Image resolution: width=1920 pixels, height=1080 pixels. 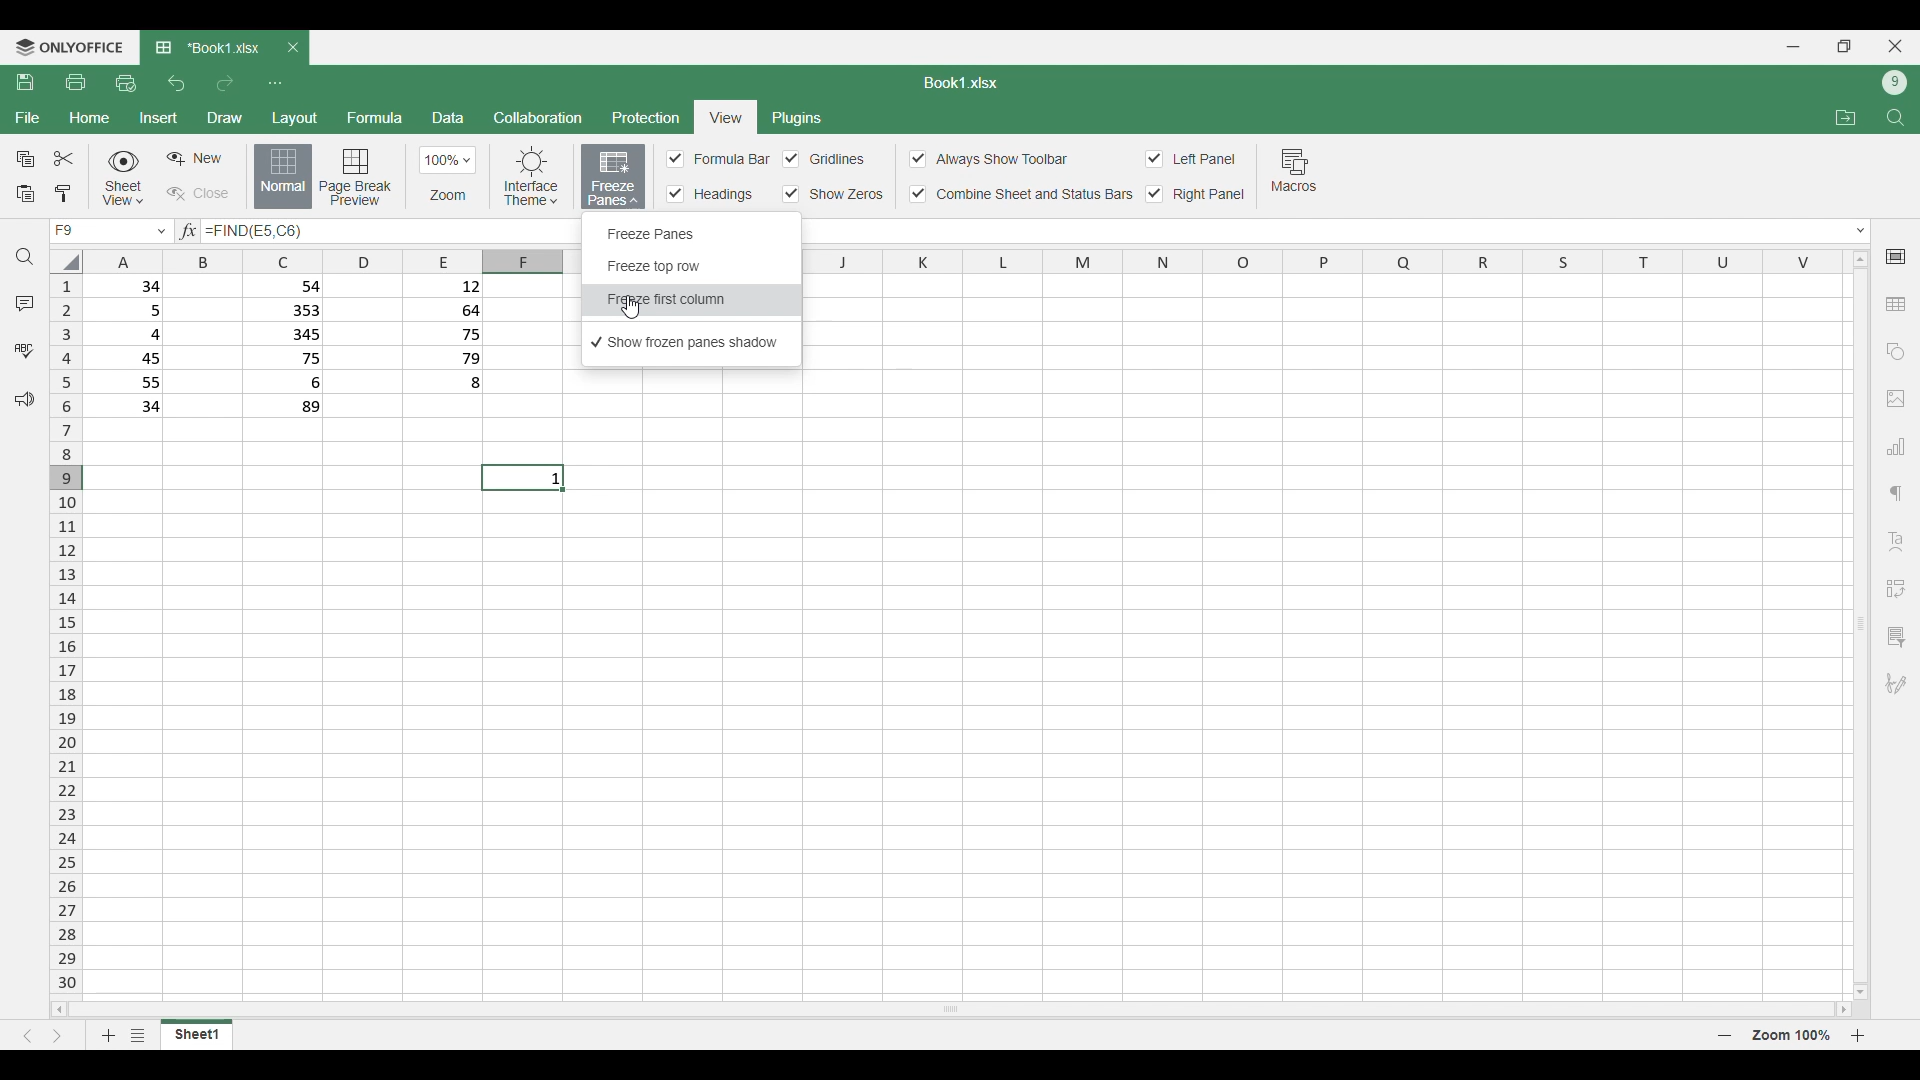 I want to click on Add digital signature or signature line, so click(x=1895, y=684).